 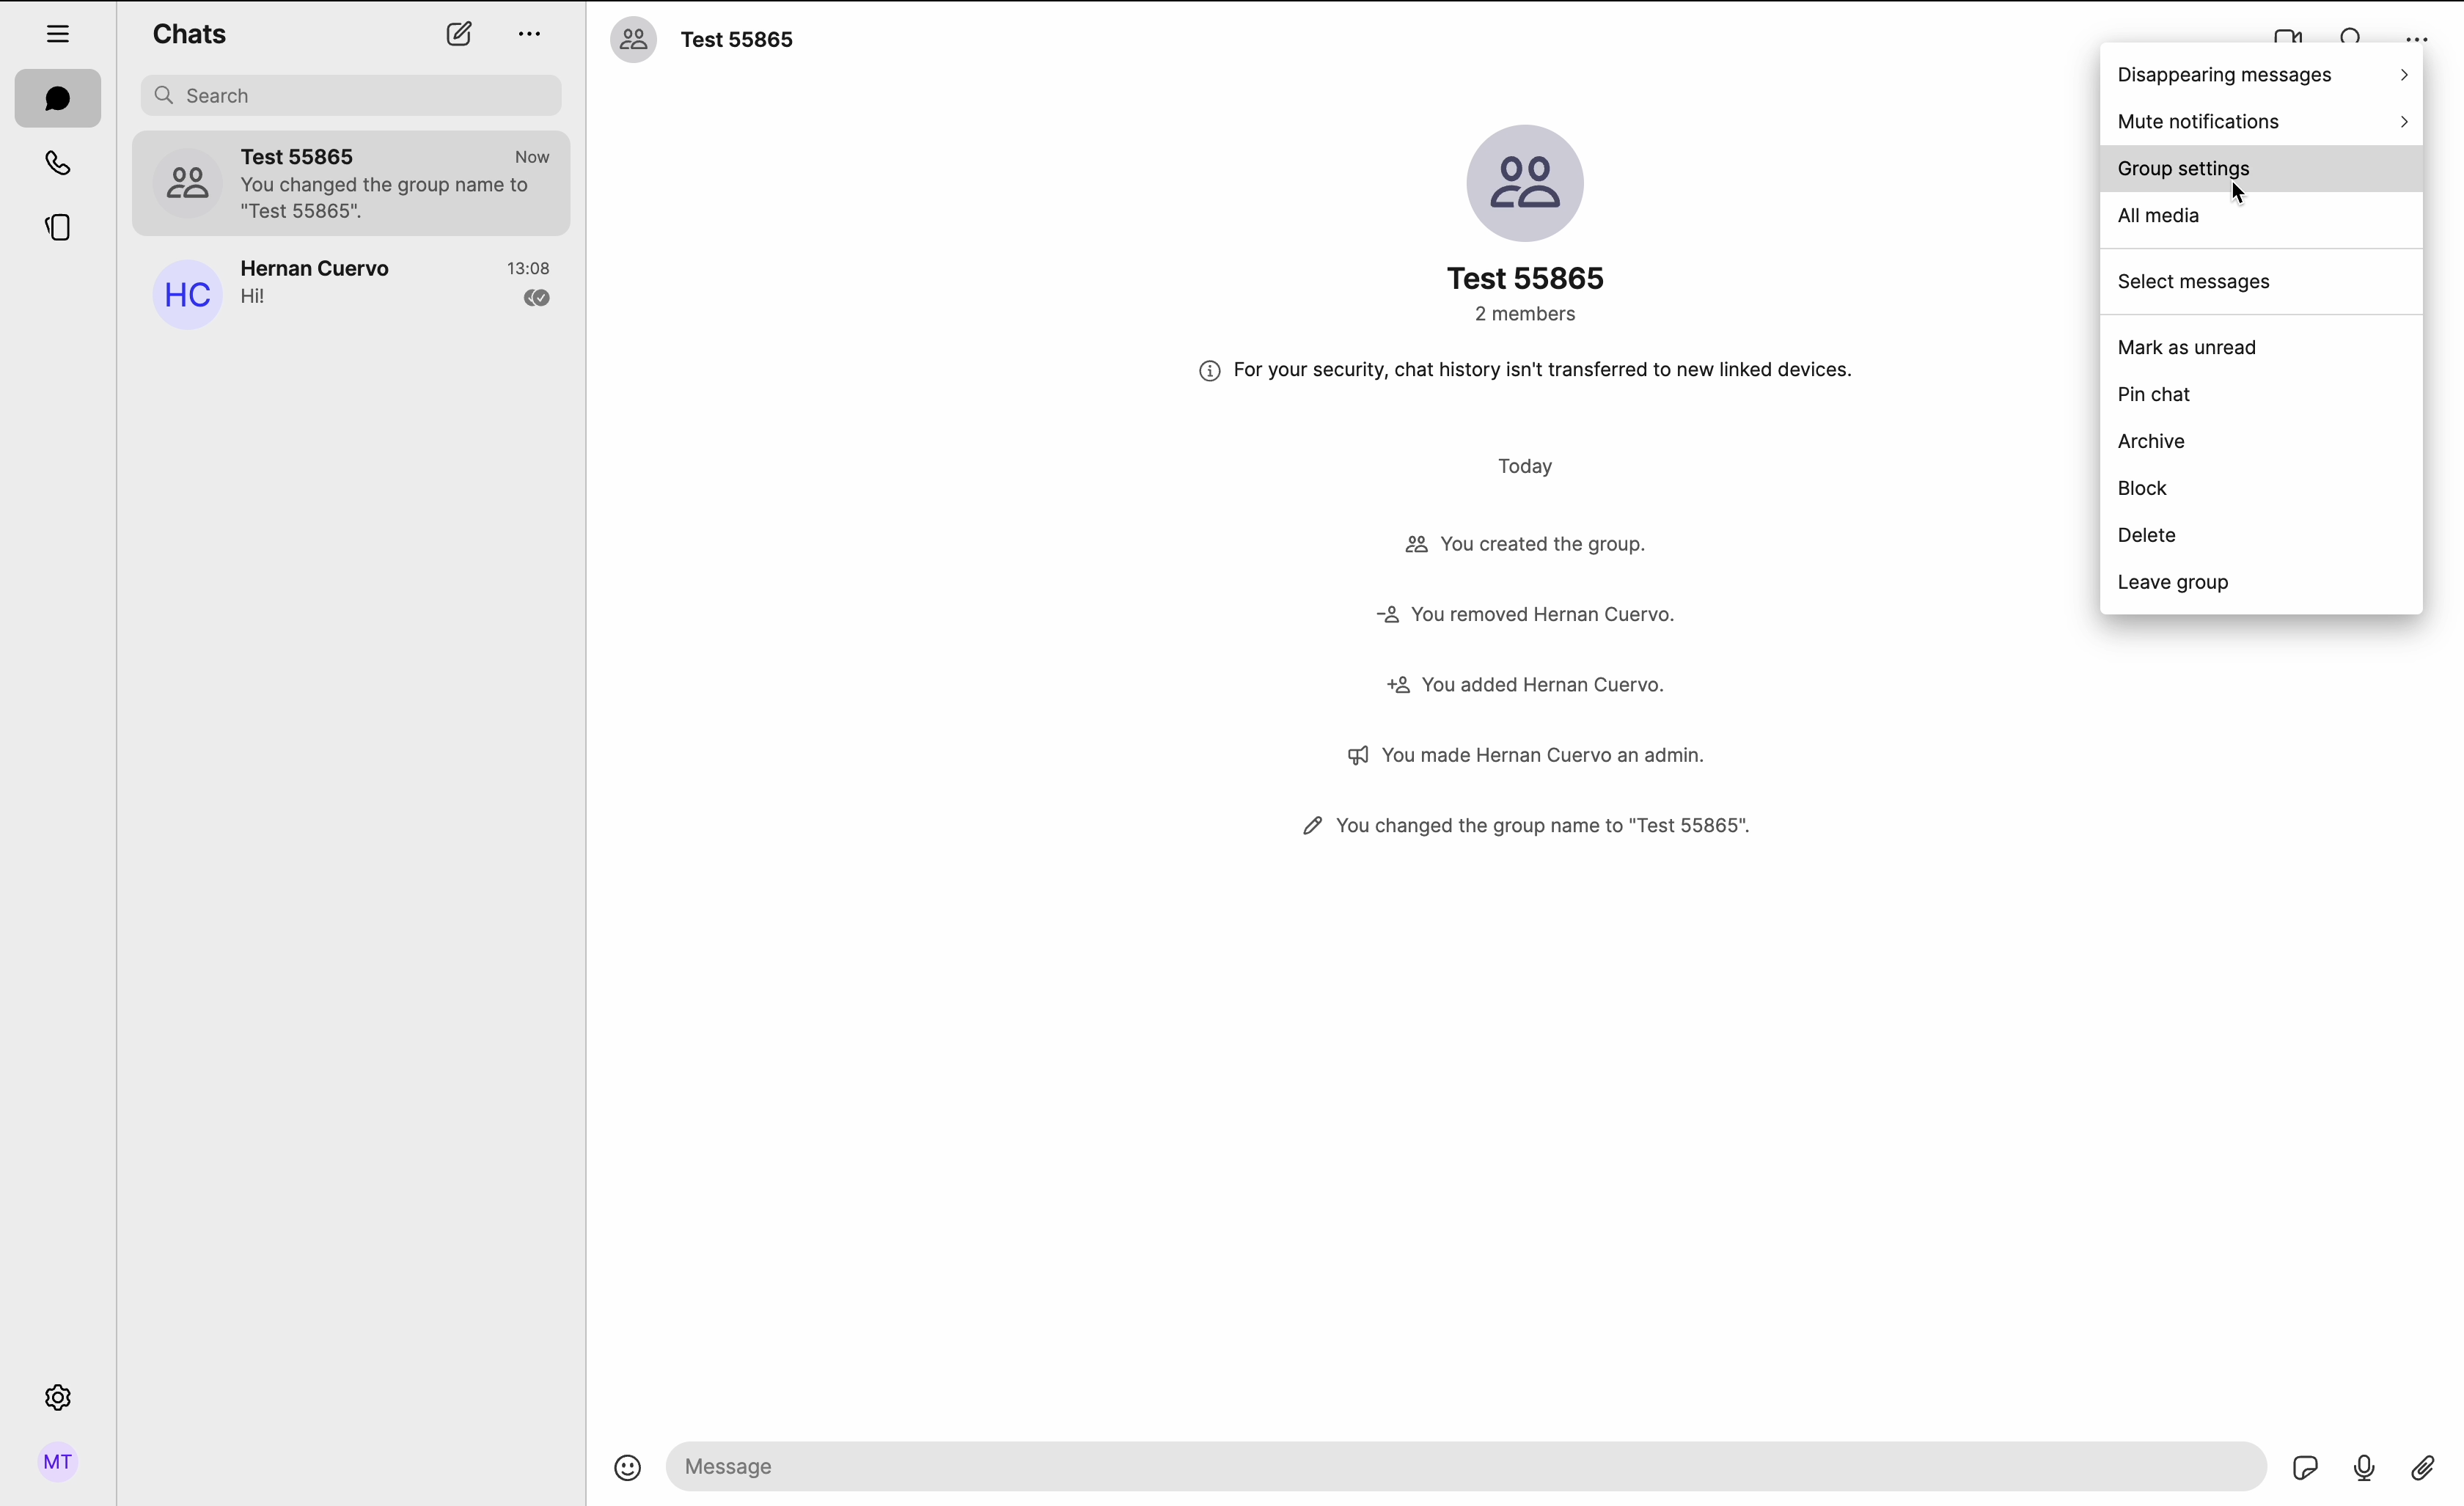 I want to click on emojis, so click(x=628, y=1478).